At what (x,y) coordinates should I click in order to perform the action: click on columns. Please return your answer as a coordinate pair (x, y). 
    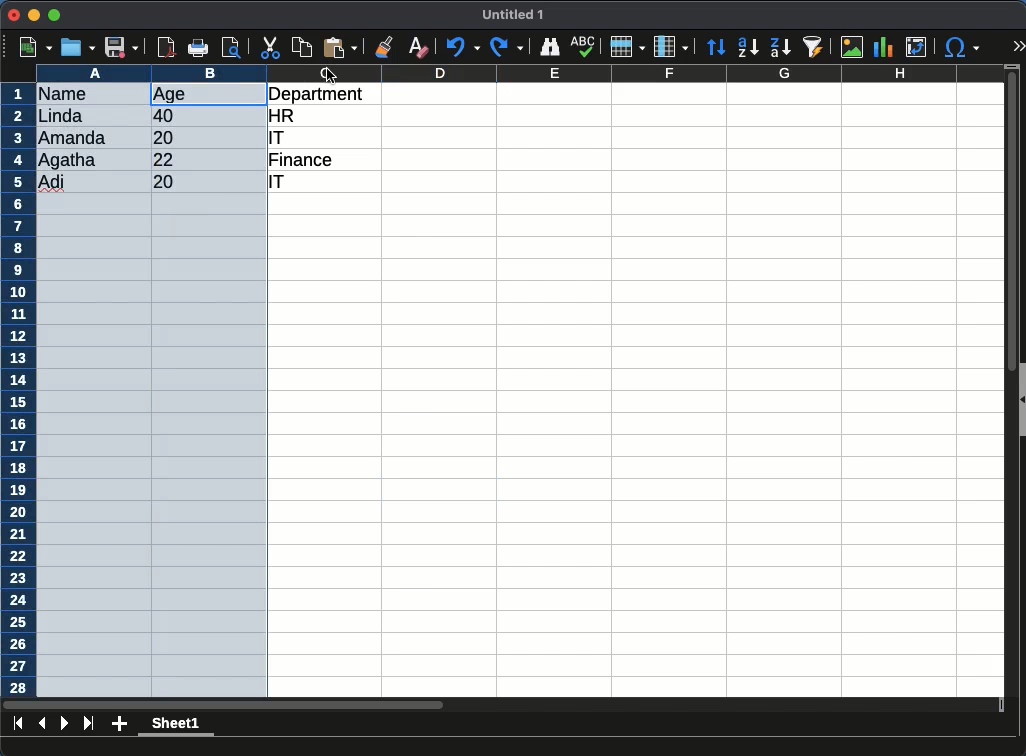
    Looking at the image, I should click on (671, 45).